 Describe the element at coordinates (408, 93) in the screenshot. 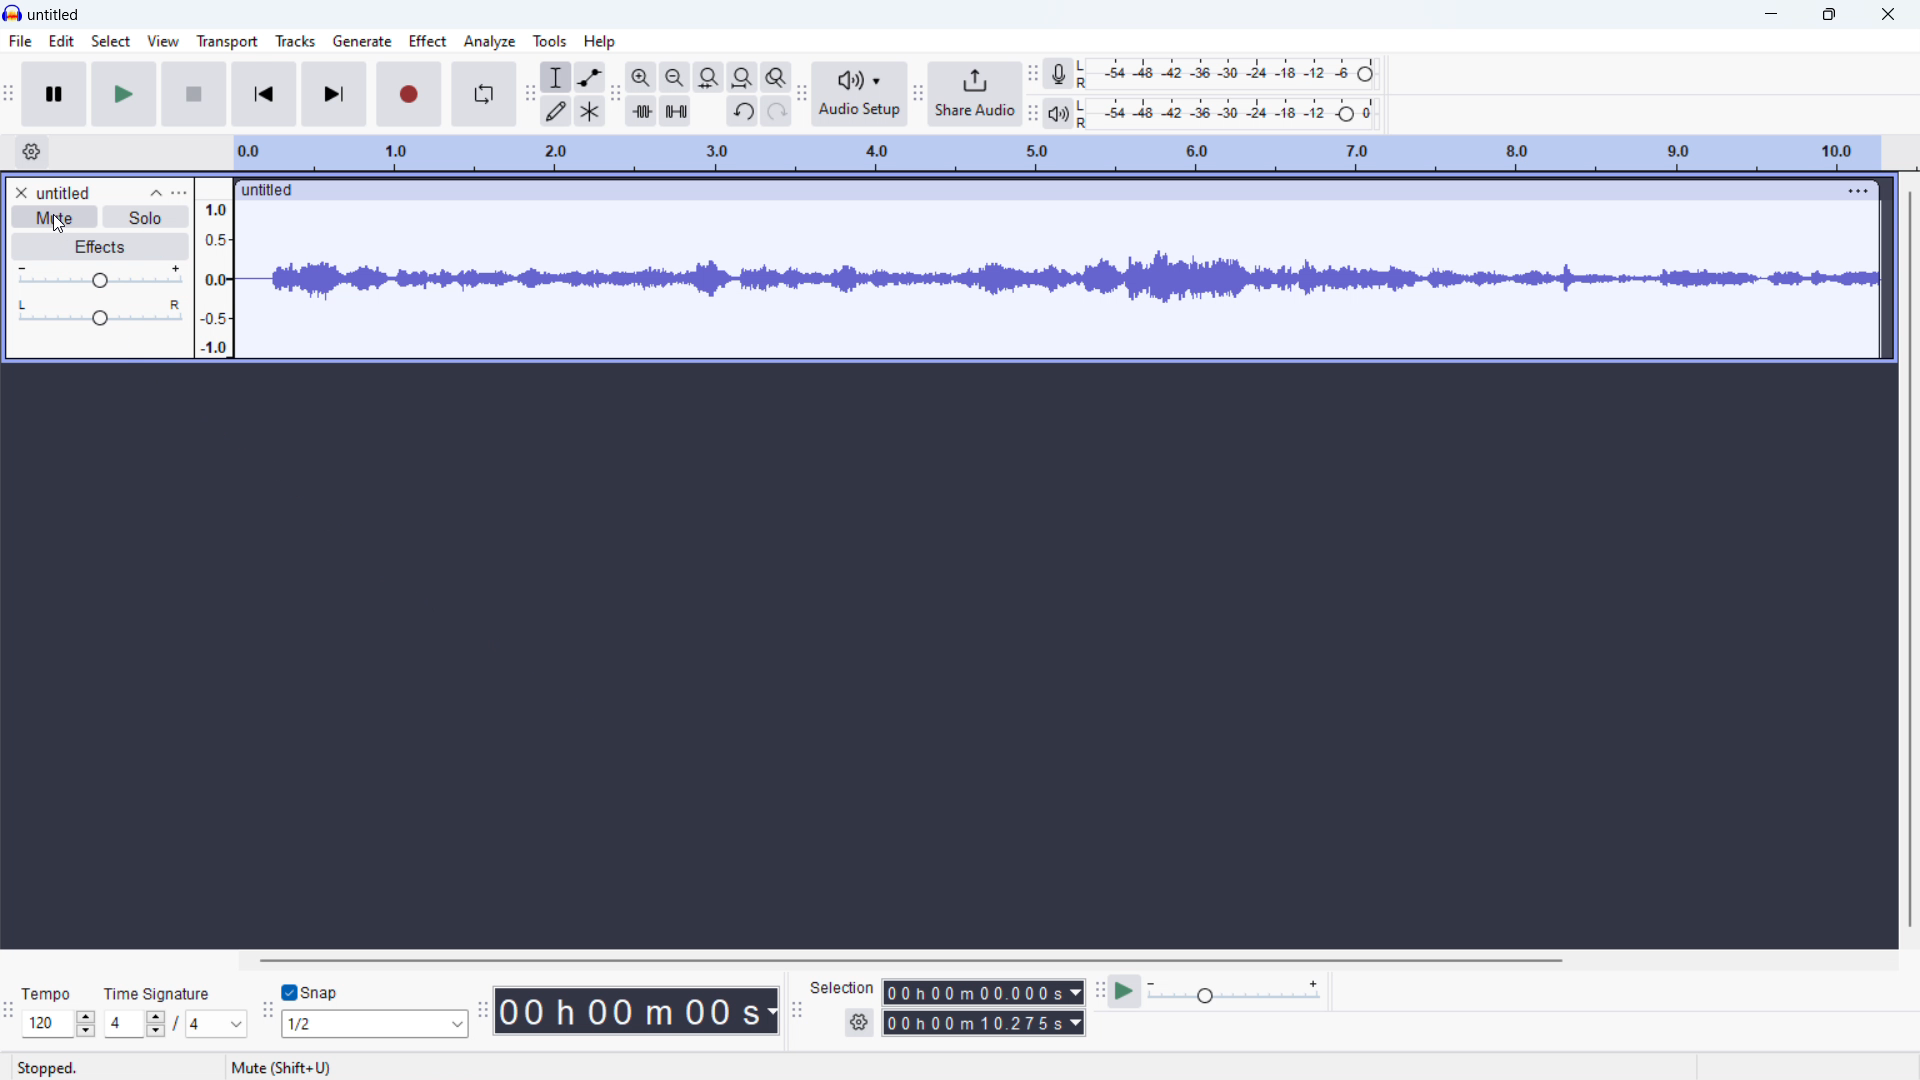

I see `record` at that location.